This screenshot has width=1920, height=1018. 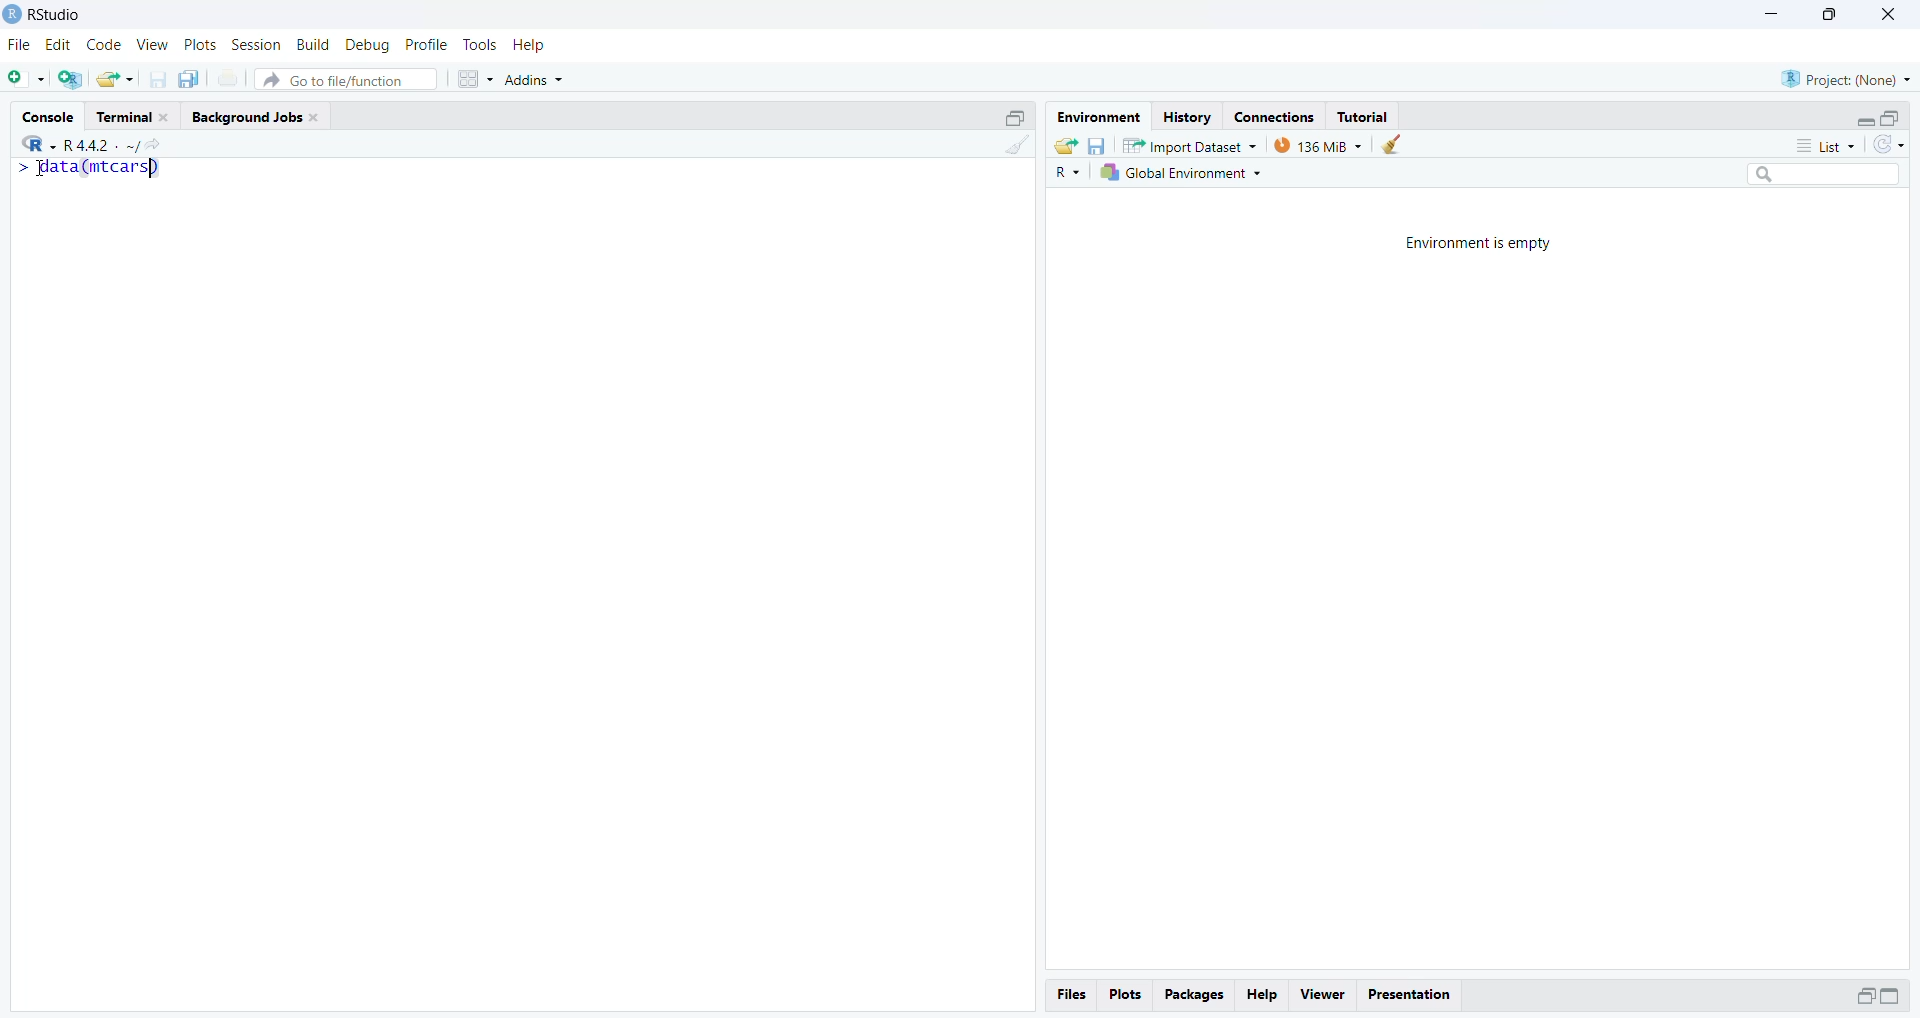 I want to click on Save all open documents (Ctrl + Alt + S), so click(x=195, y=79).